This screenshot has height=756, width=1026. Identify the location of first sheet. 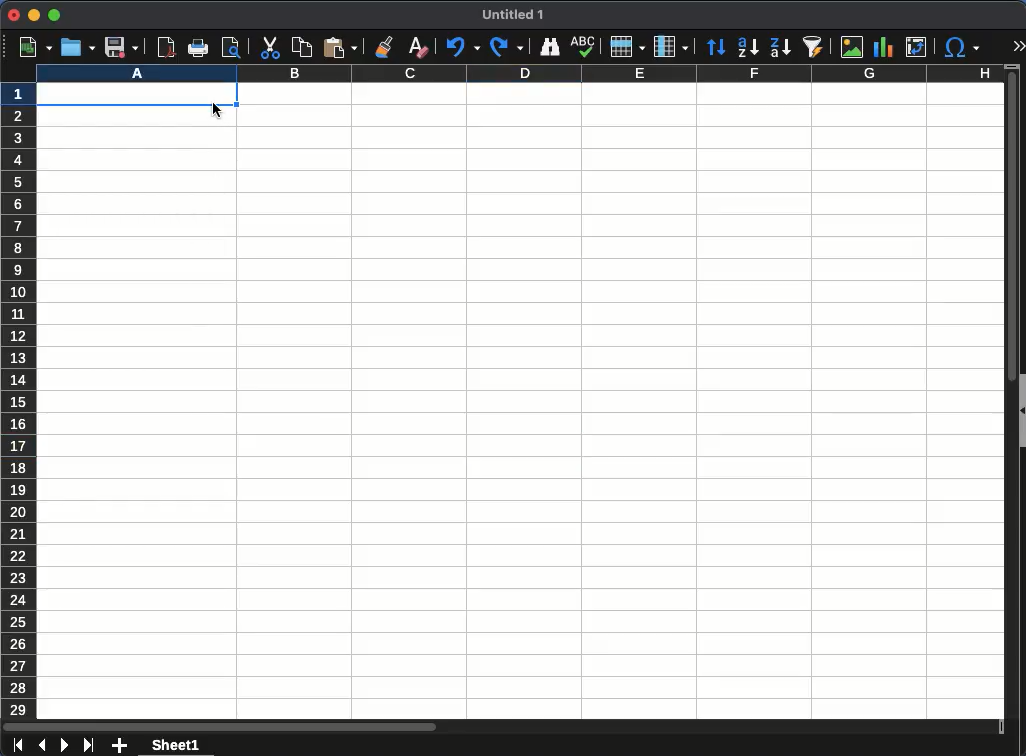
(17, 746).